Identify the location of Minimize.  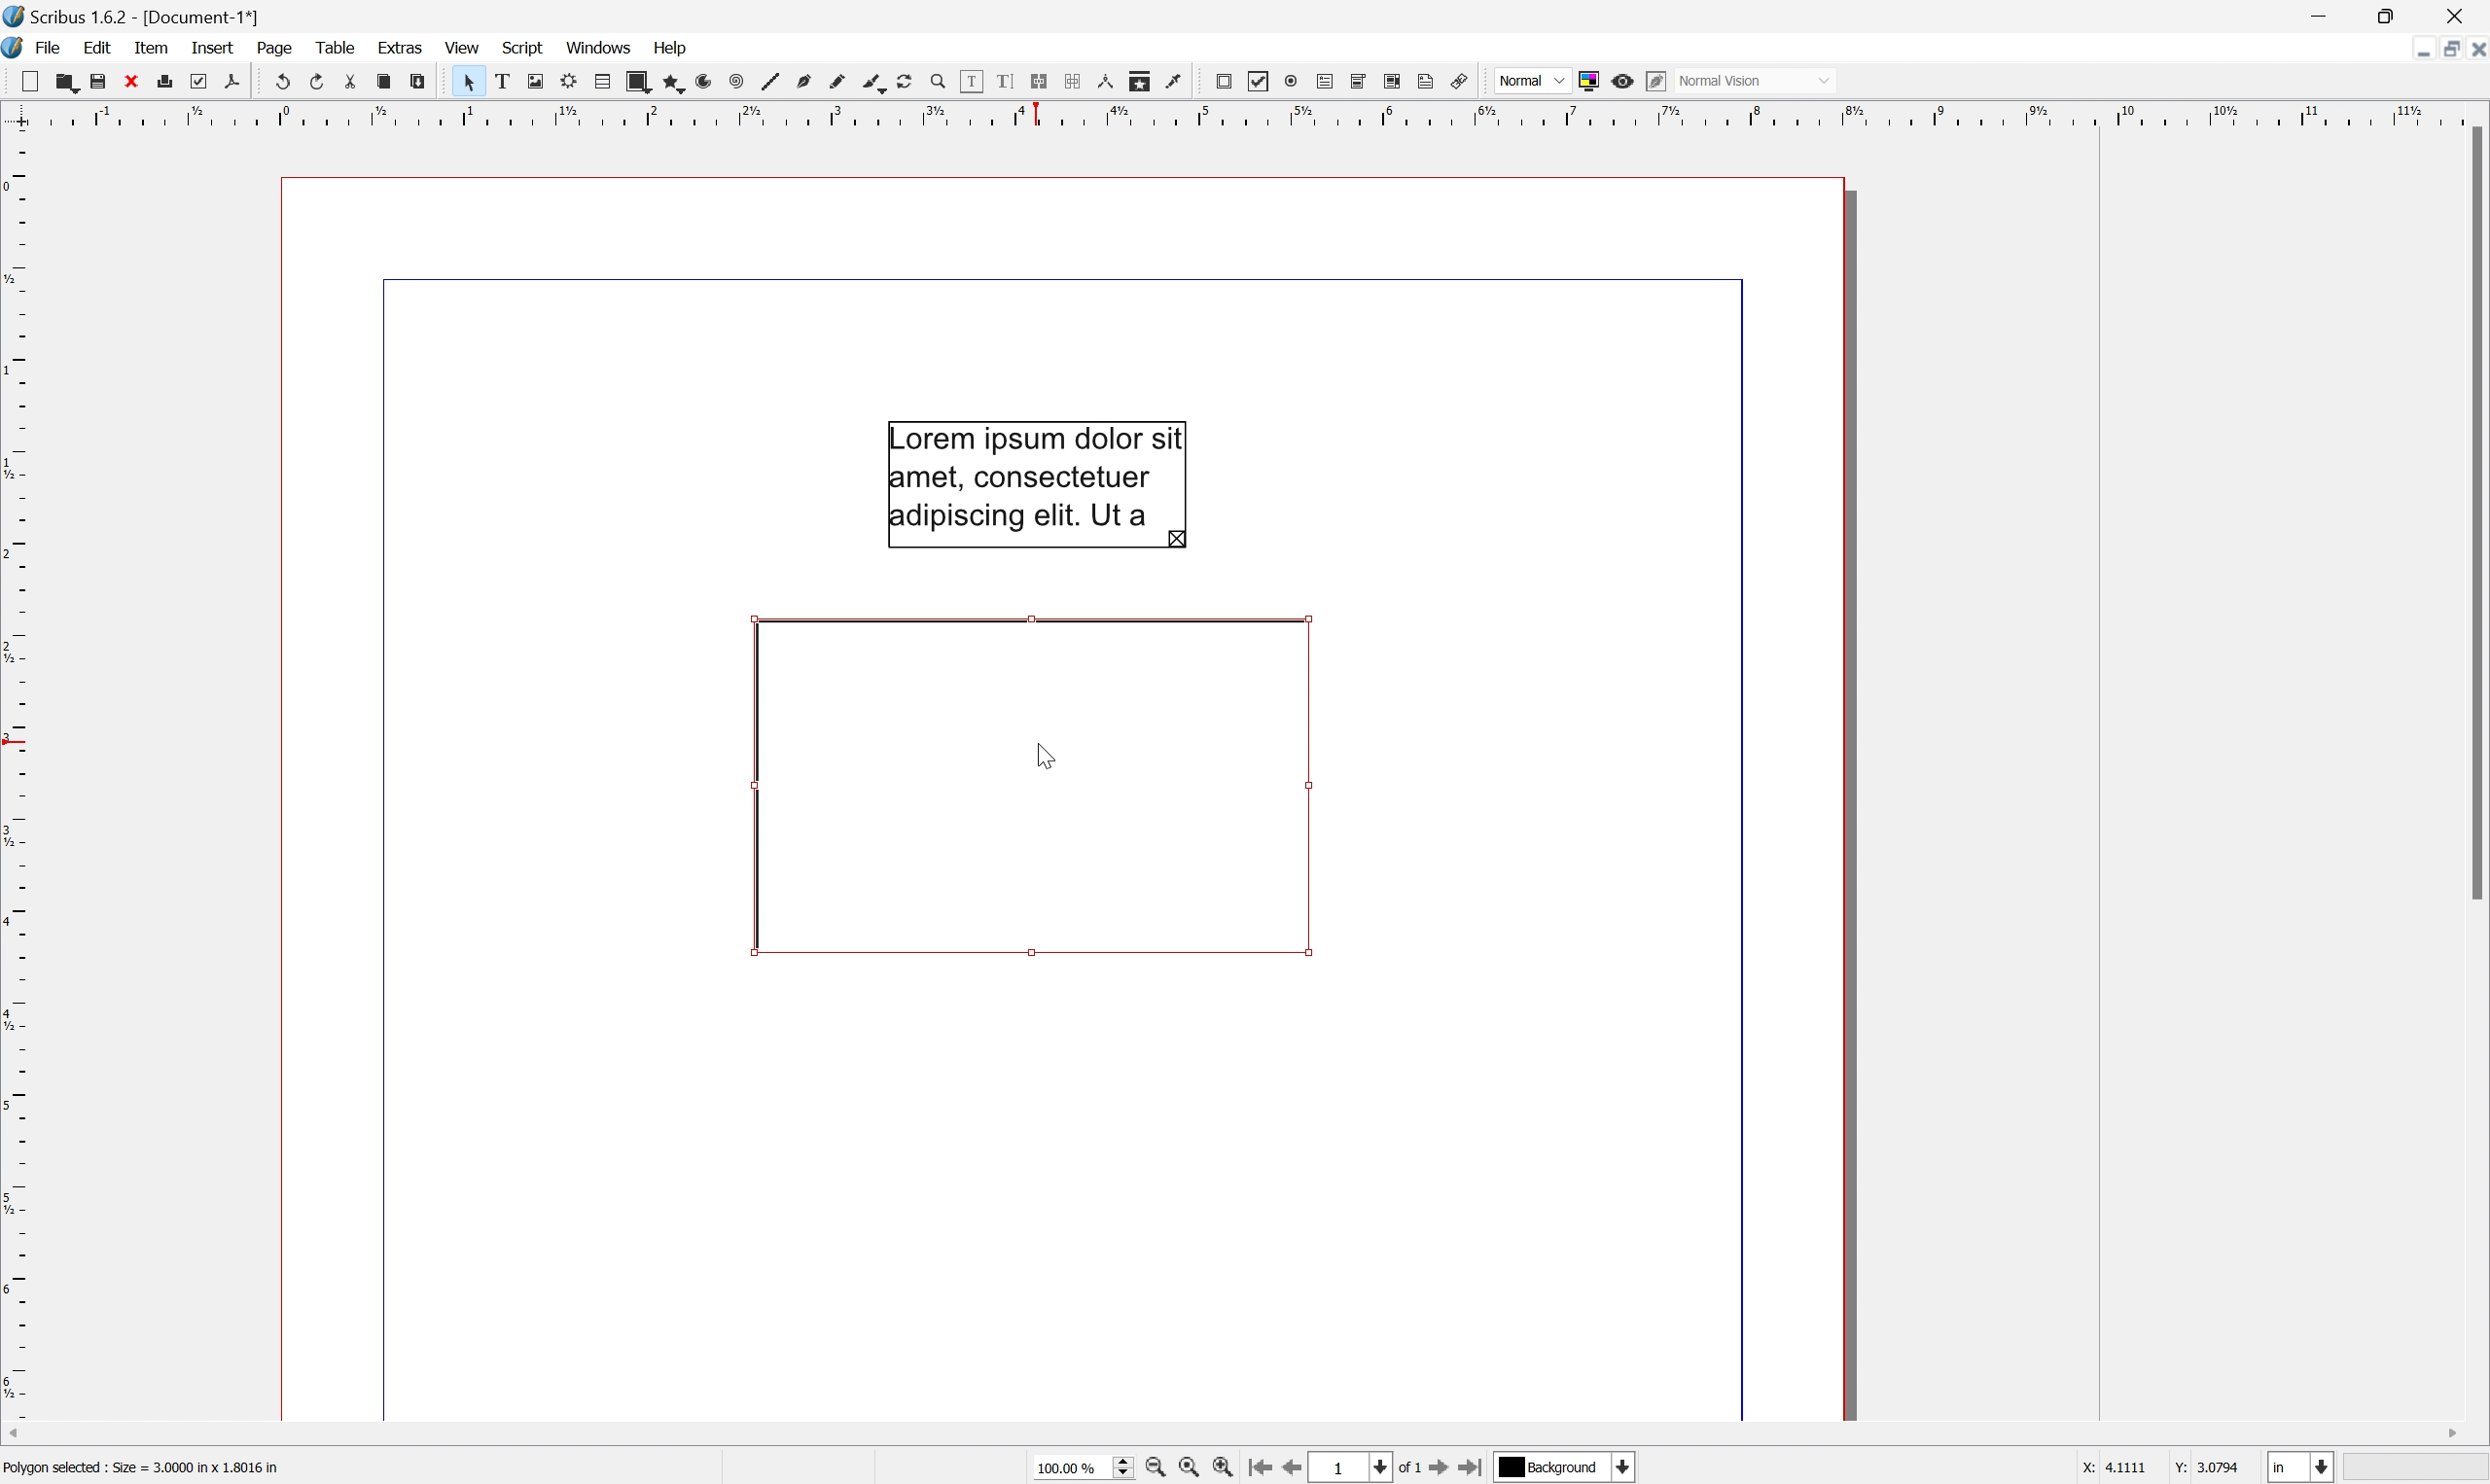
(2407, 48).